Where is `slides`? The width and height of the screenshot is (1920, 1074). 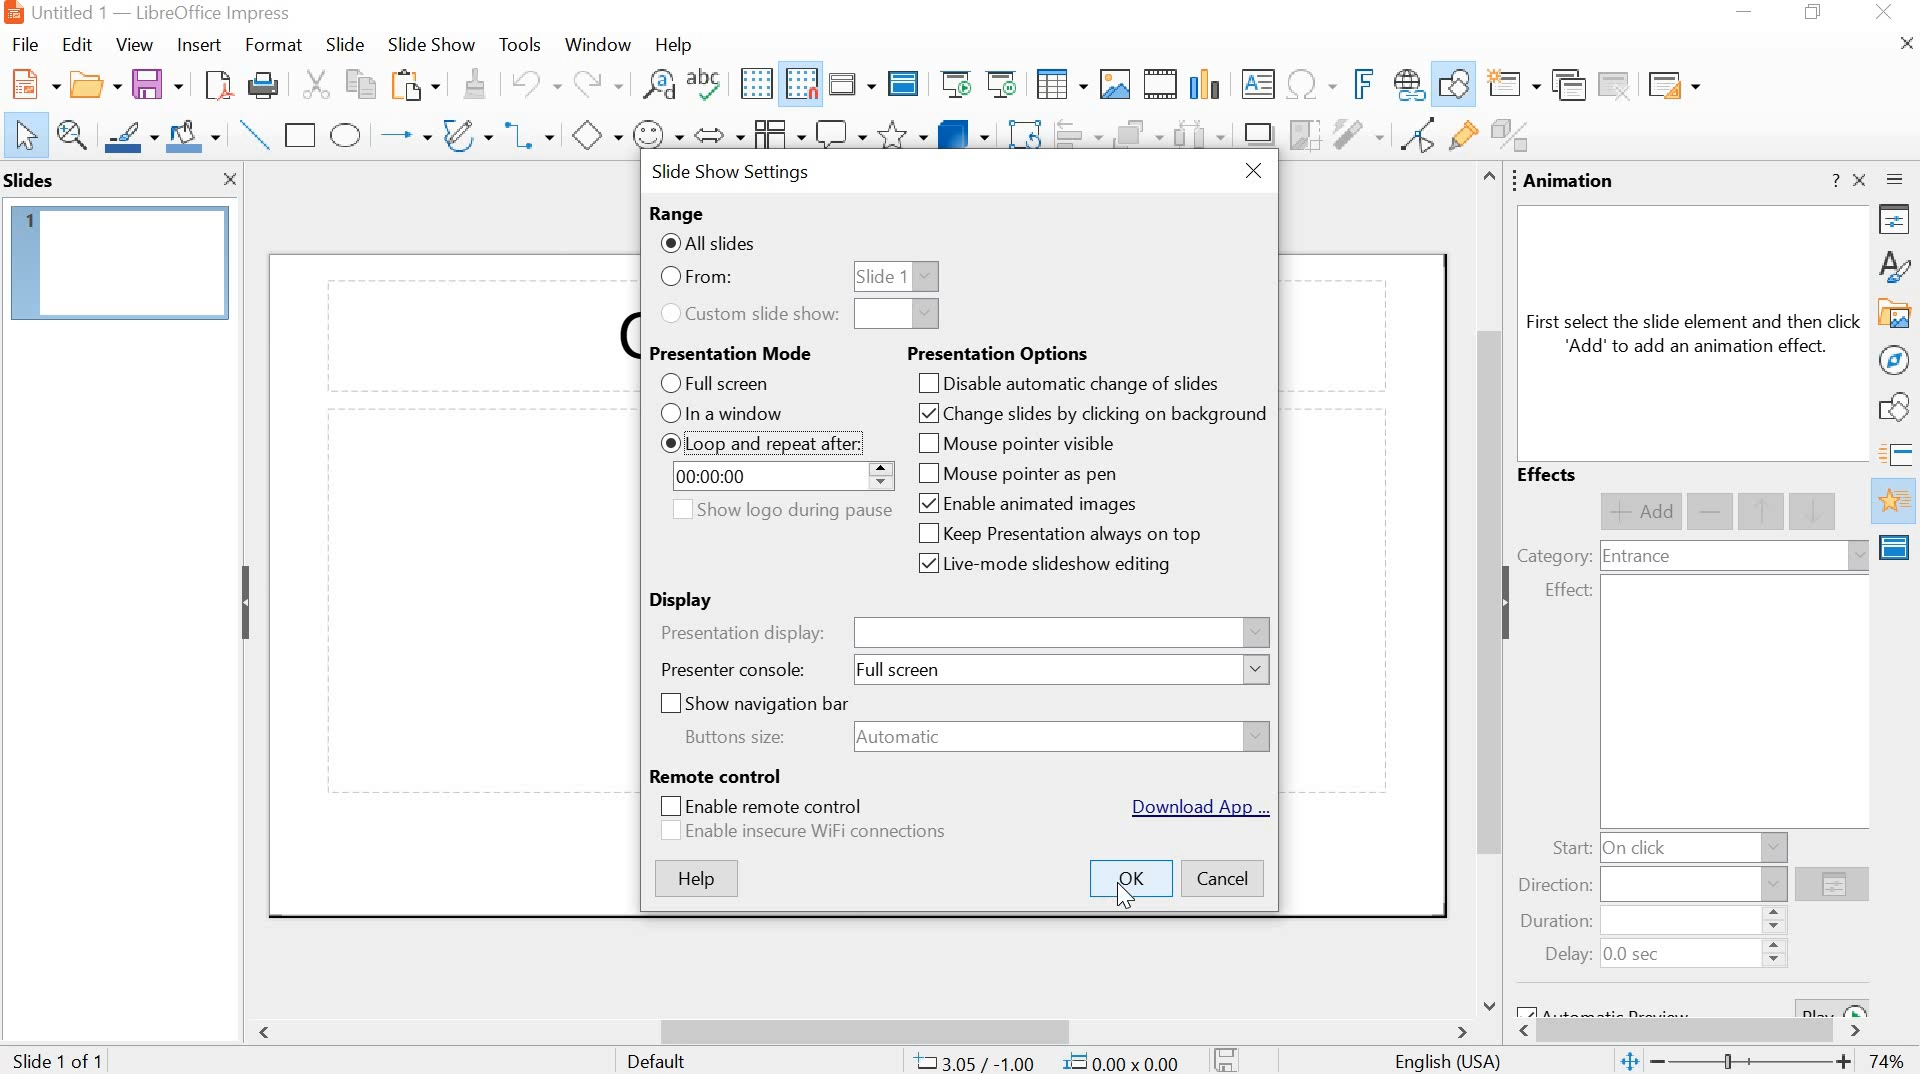
slides is located at coordinates (33, 180).